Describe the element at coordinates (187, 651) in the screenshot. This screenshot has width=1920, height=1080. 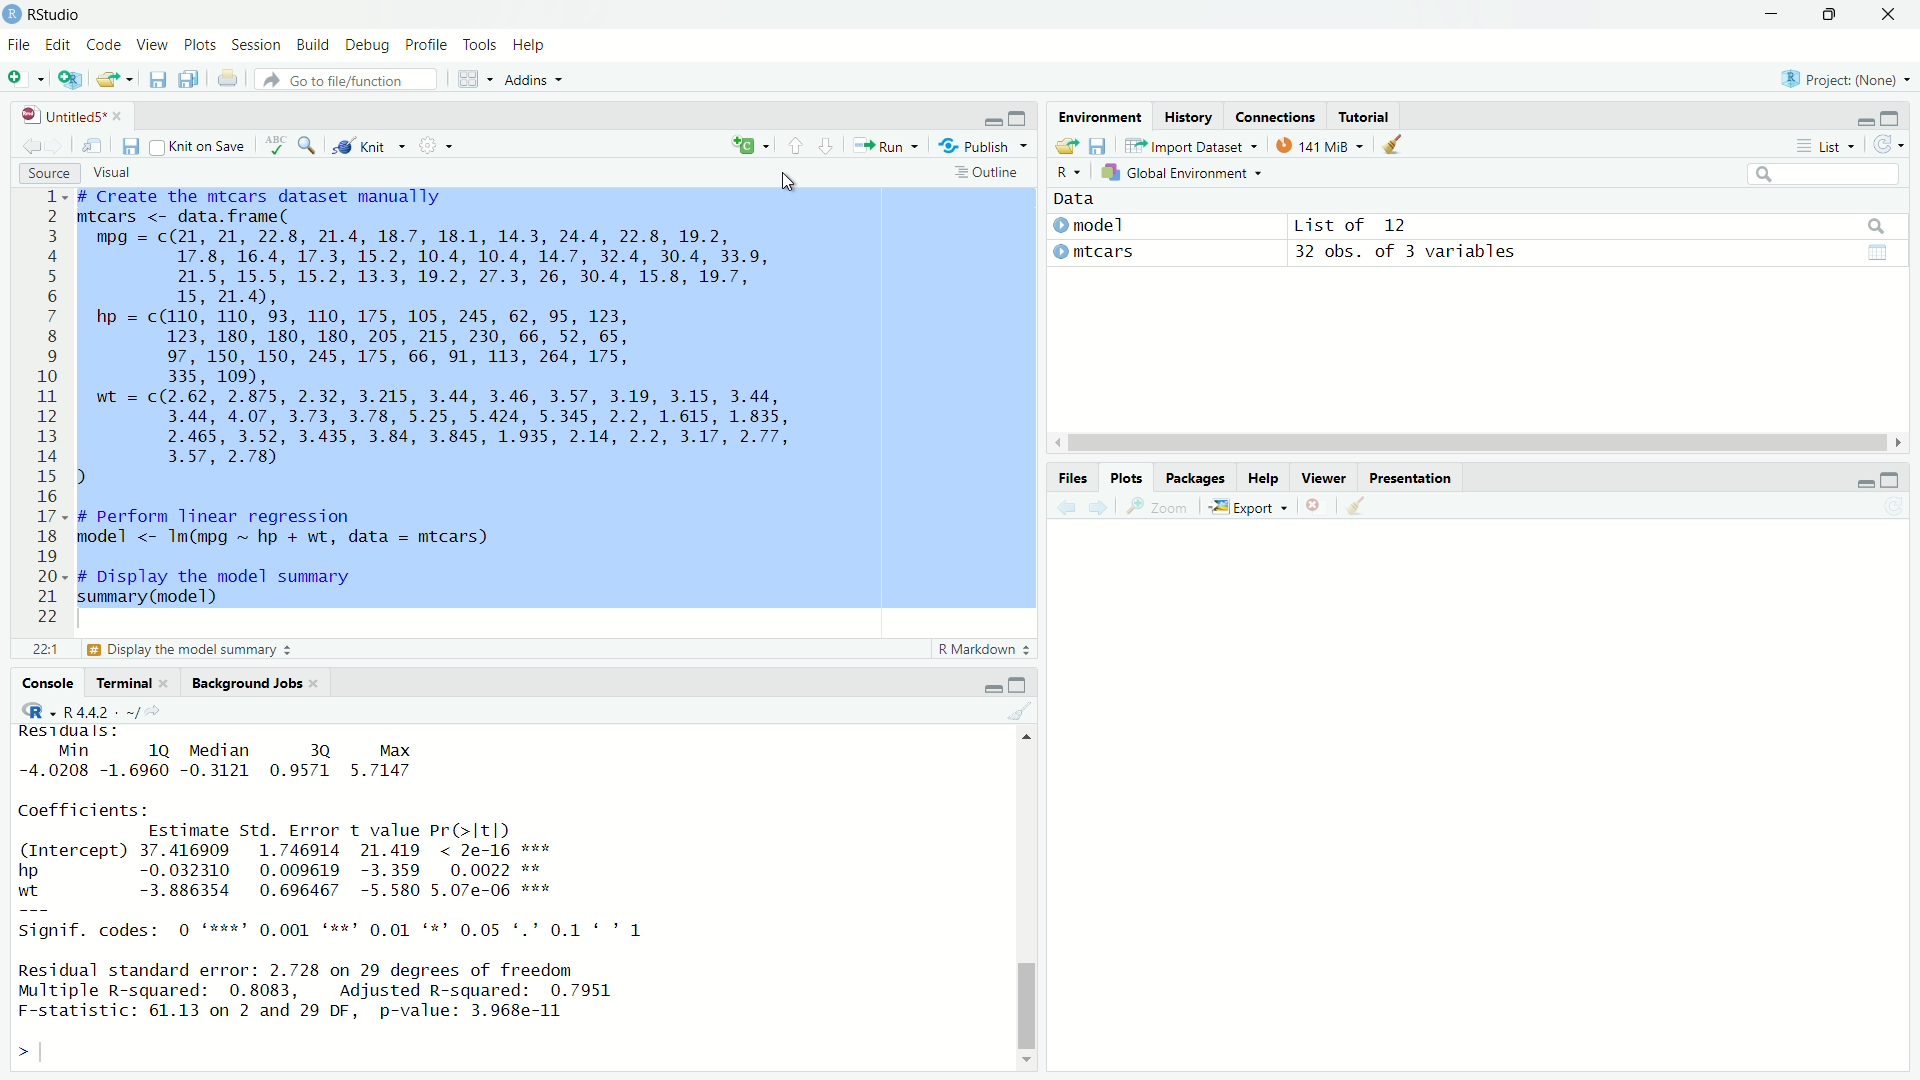
I see `£3 Display the model summary 3` at that location.